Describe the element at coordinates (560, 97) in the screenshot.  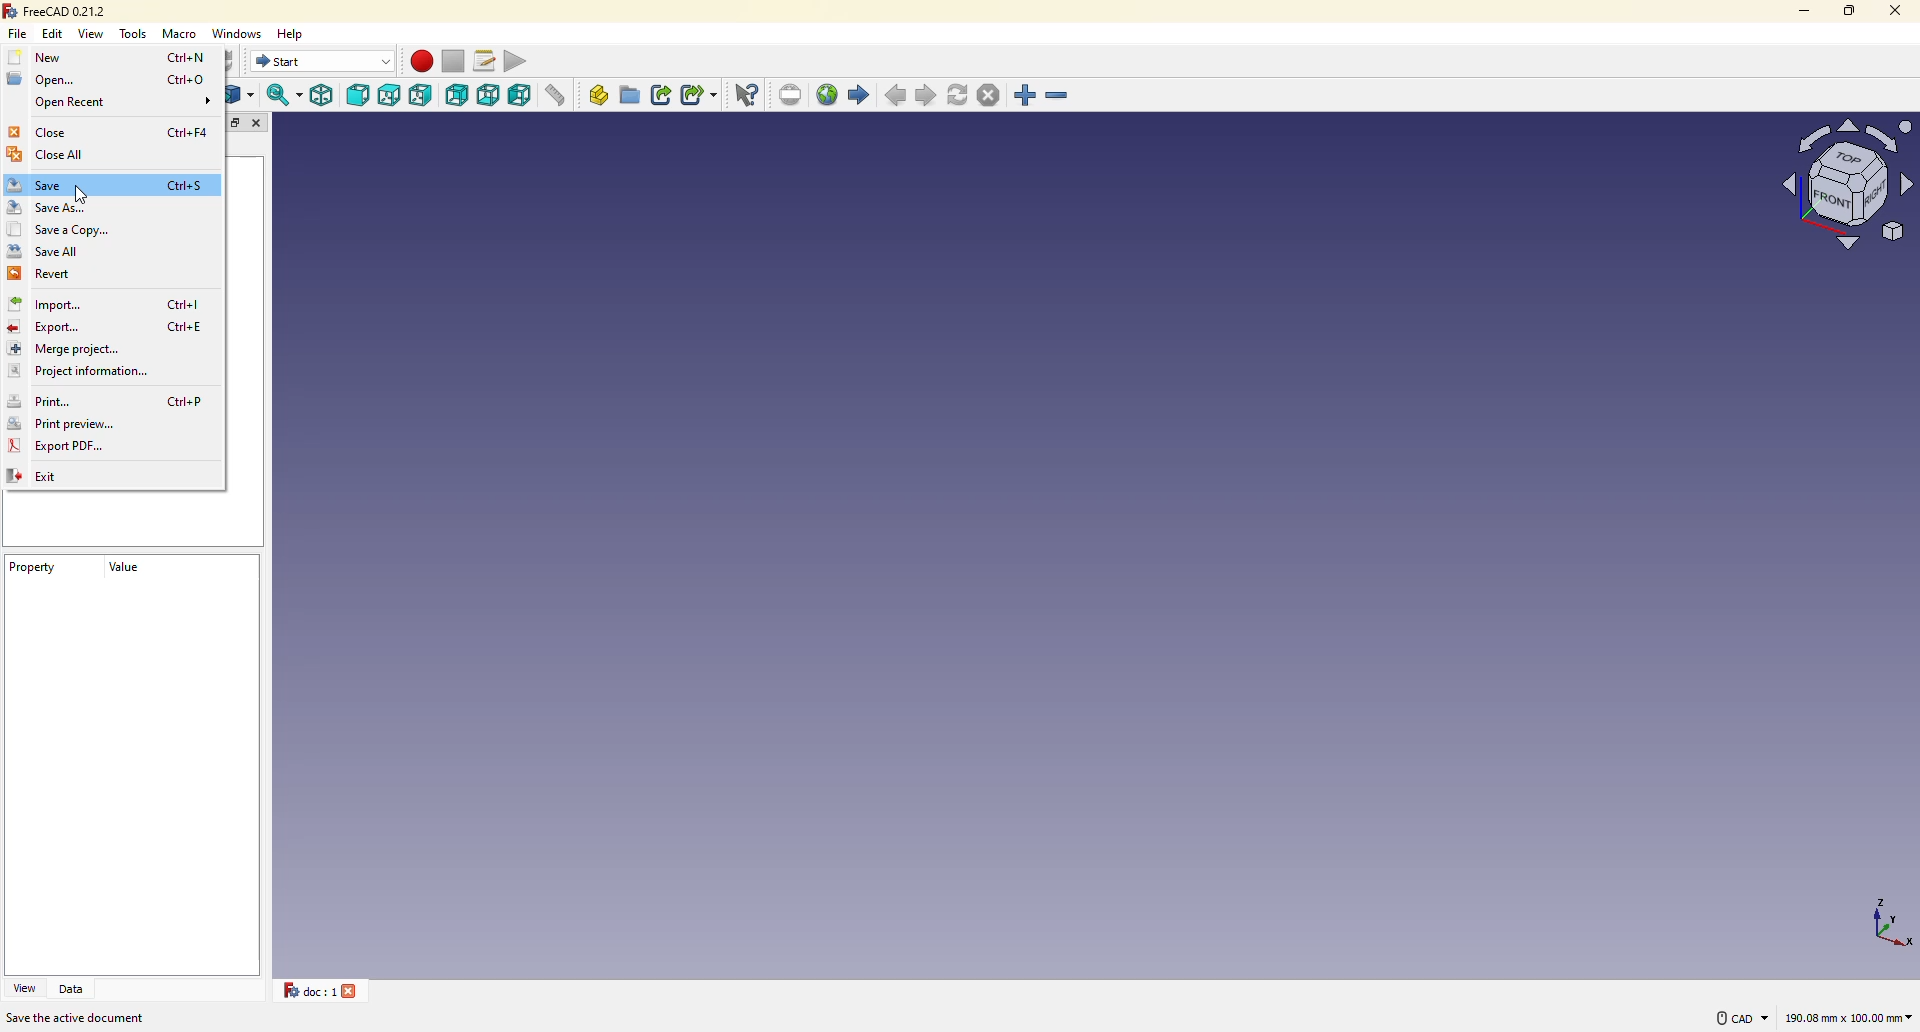
I see `measure distance` at that location.